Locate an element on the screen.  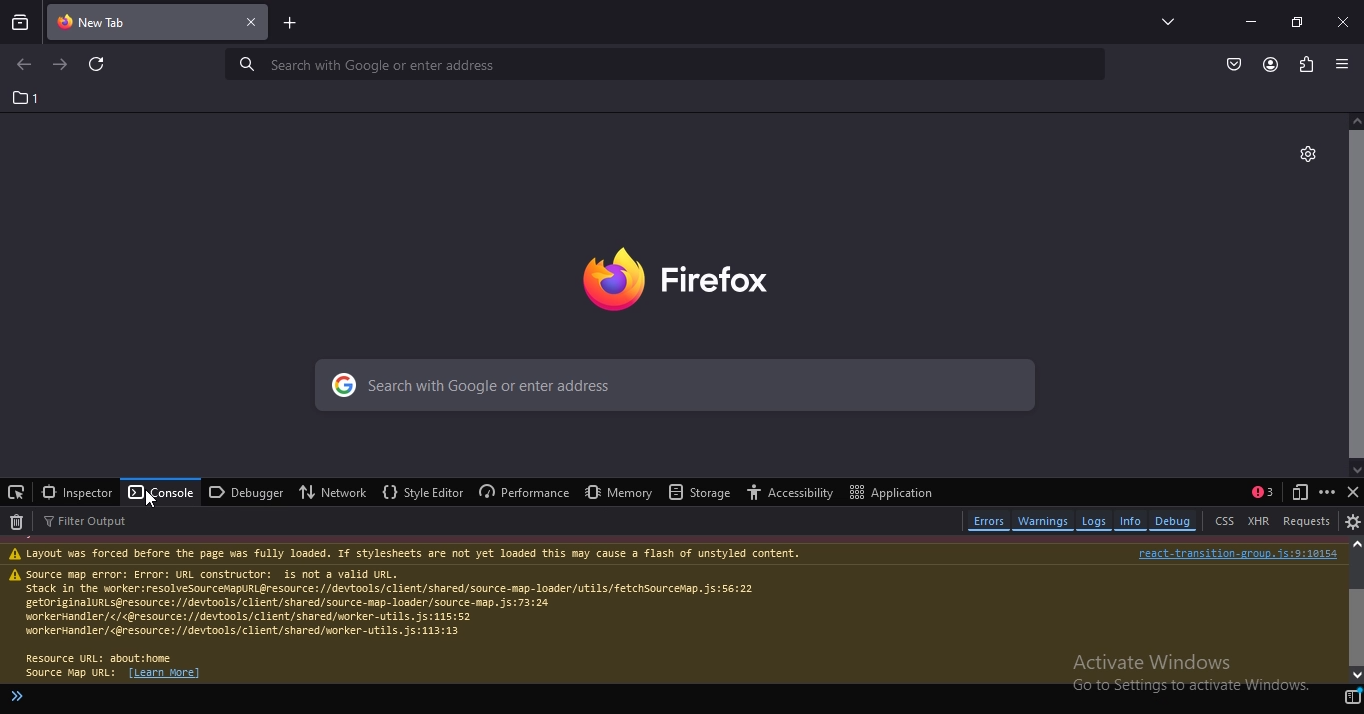
inspector is located at coordinates (76, 493).